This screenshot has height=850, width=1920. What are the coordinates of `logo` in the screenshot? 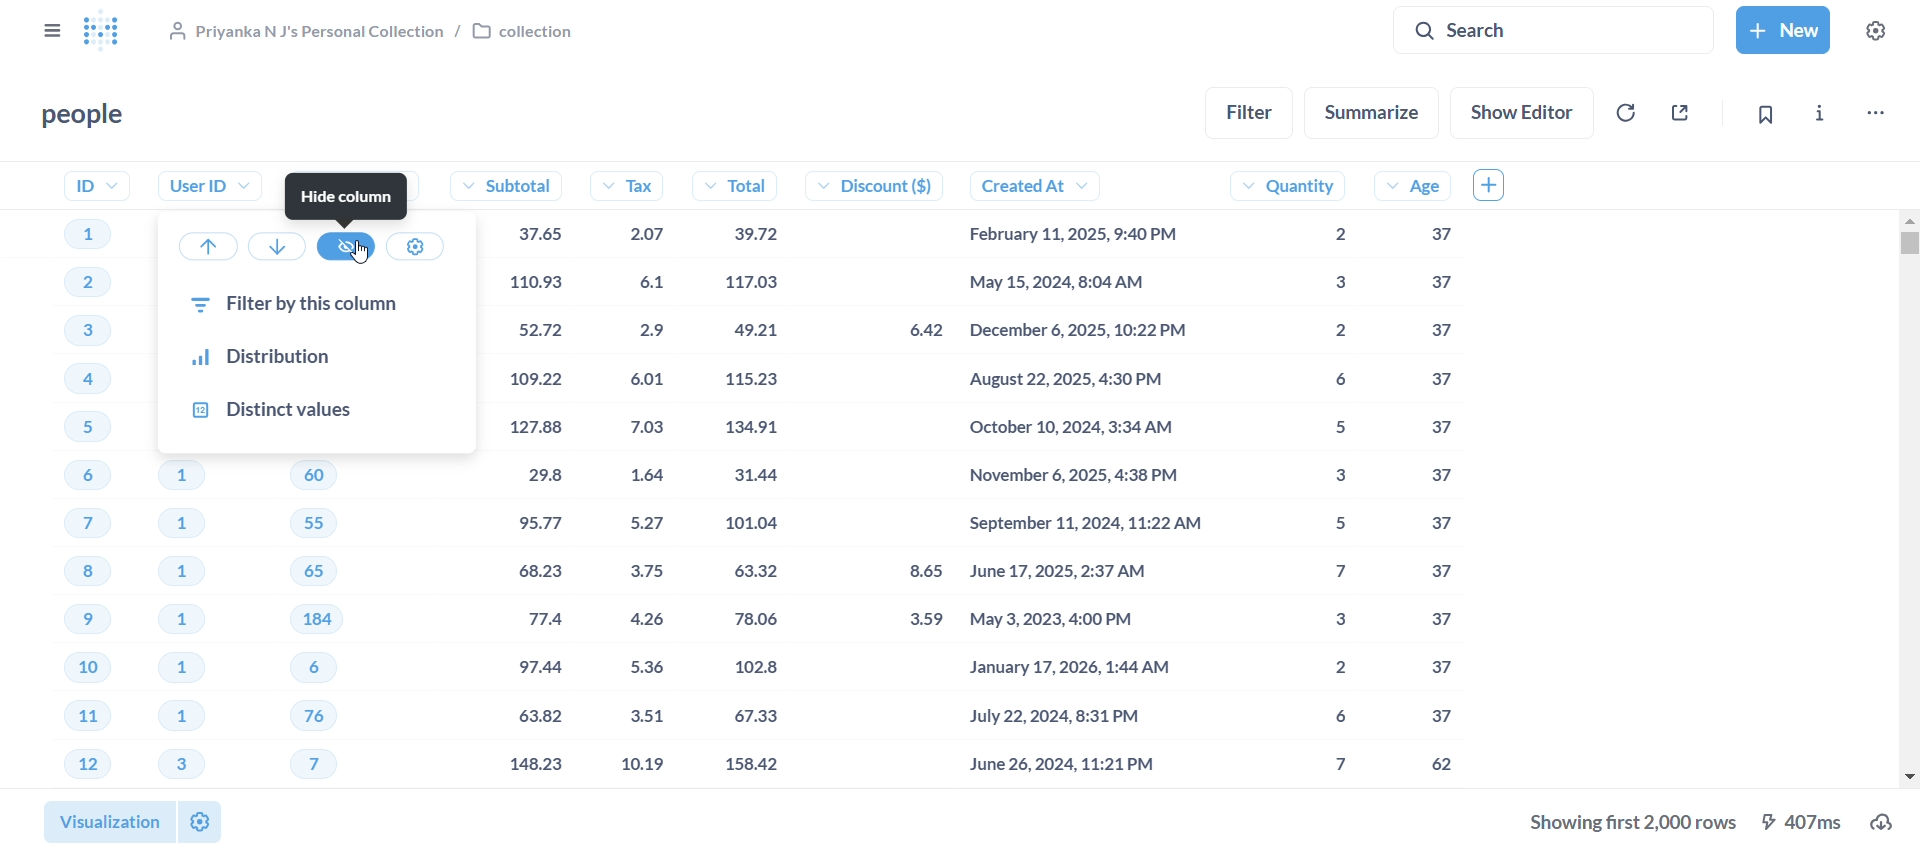 It's located at (112, 32).